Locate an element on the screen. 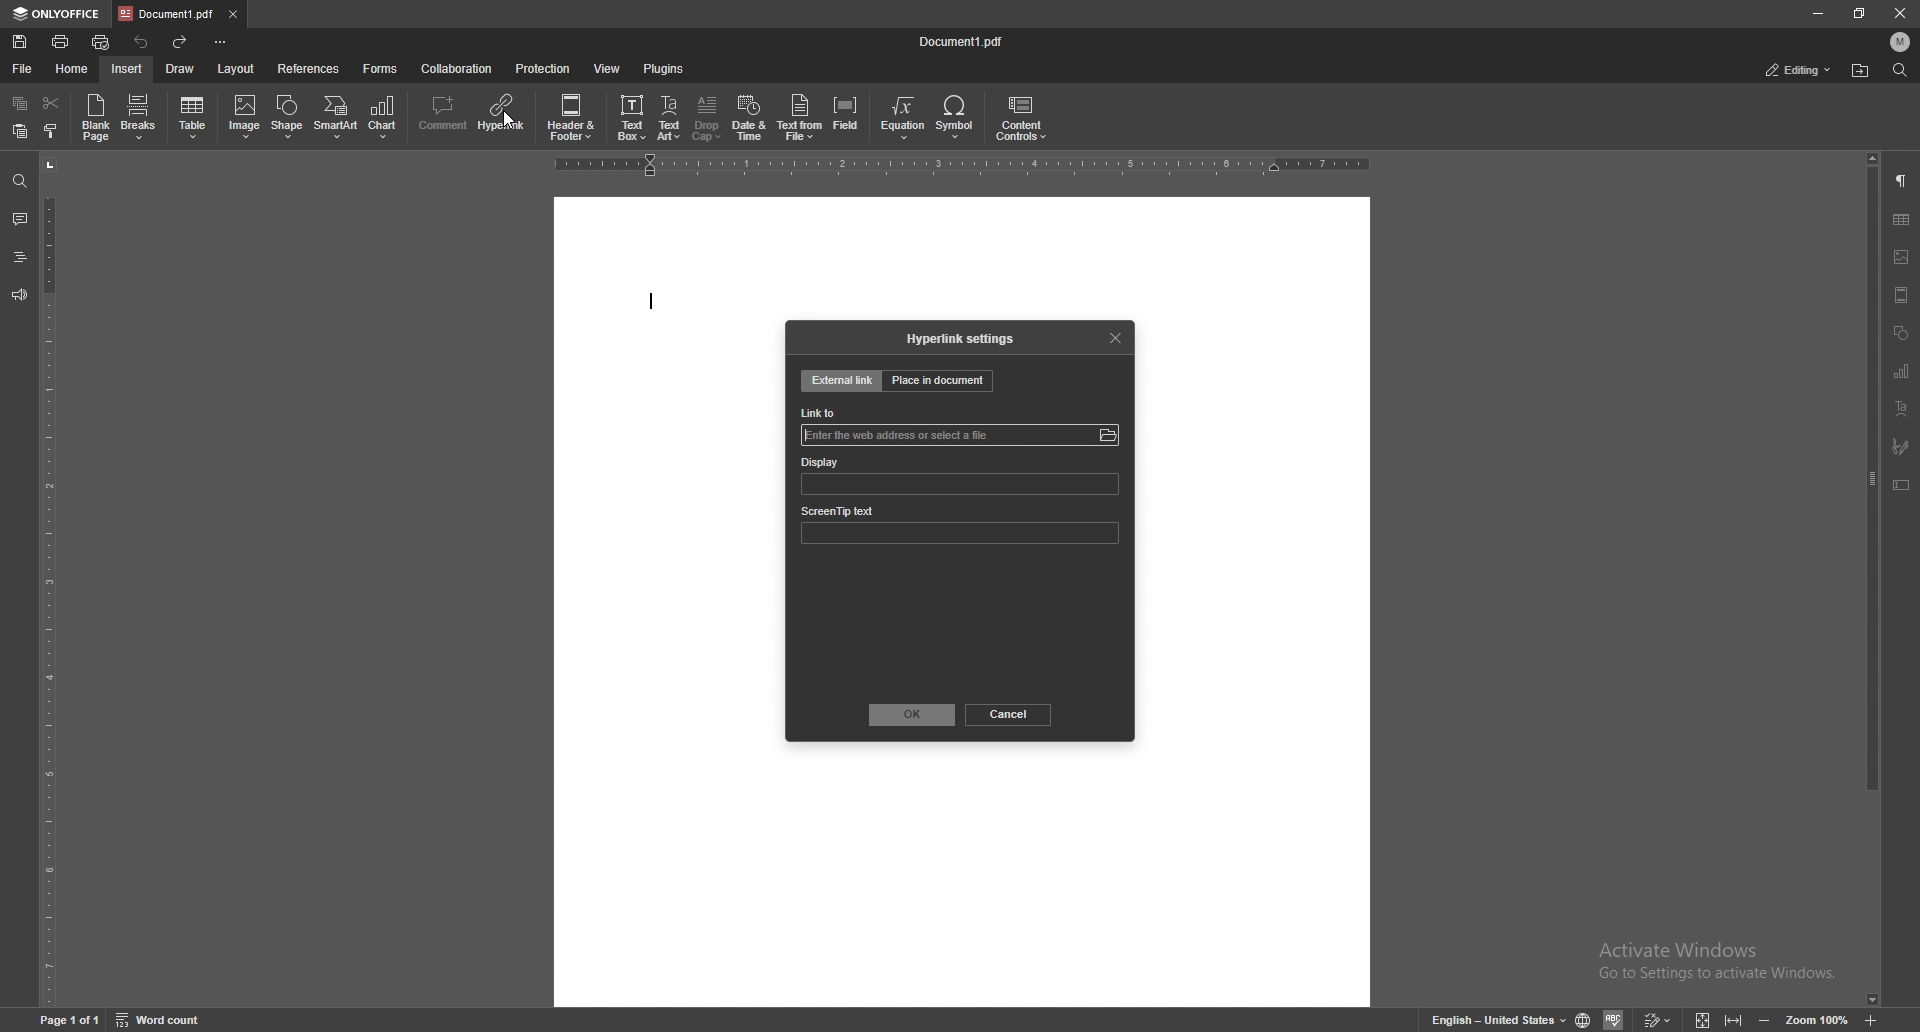 The image size is (1920, 1032). zoom in is located at coordinates (1872, 1020).